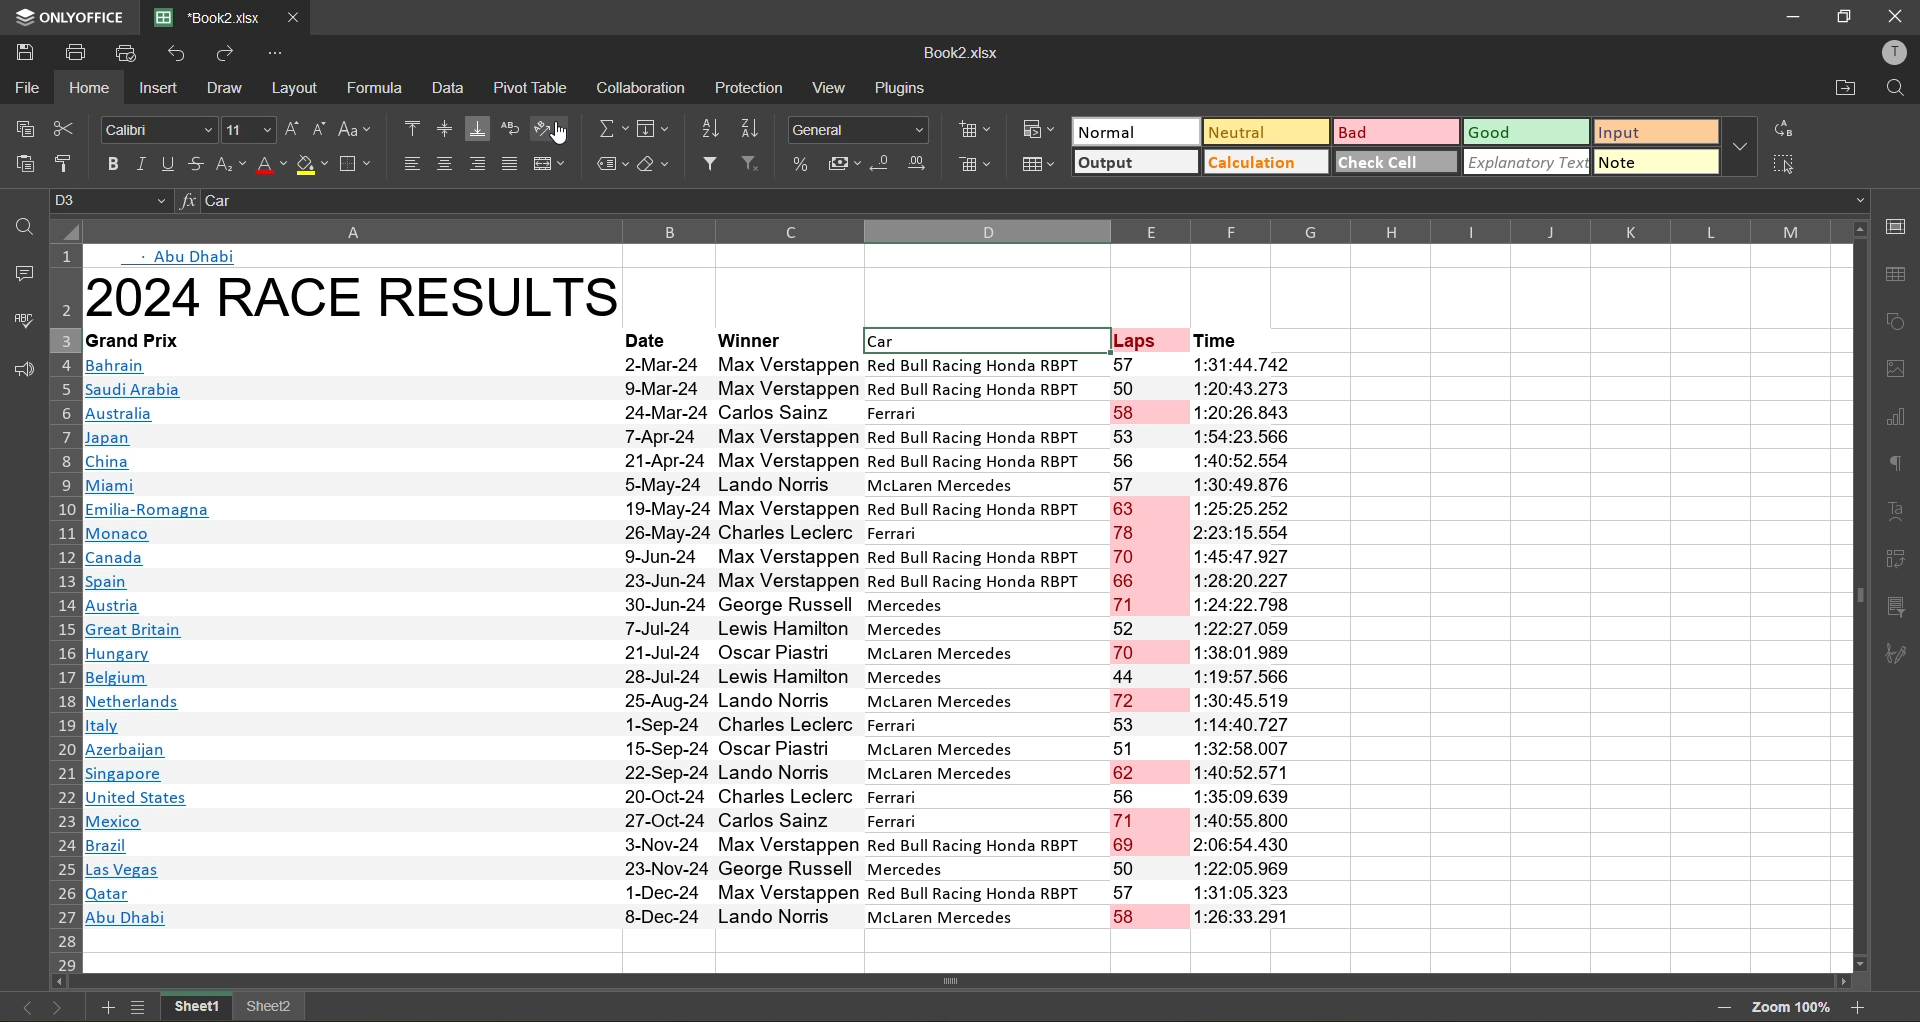  What do you see at coordinates (924, 166) in the screenshot?
I see `increase decimal` at bounding box center [924, 166].